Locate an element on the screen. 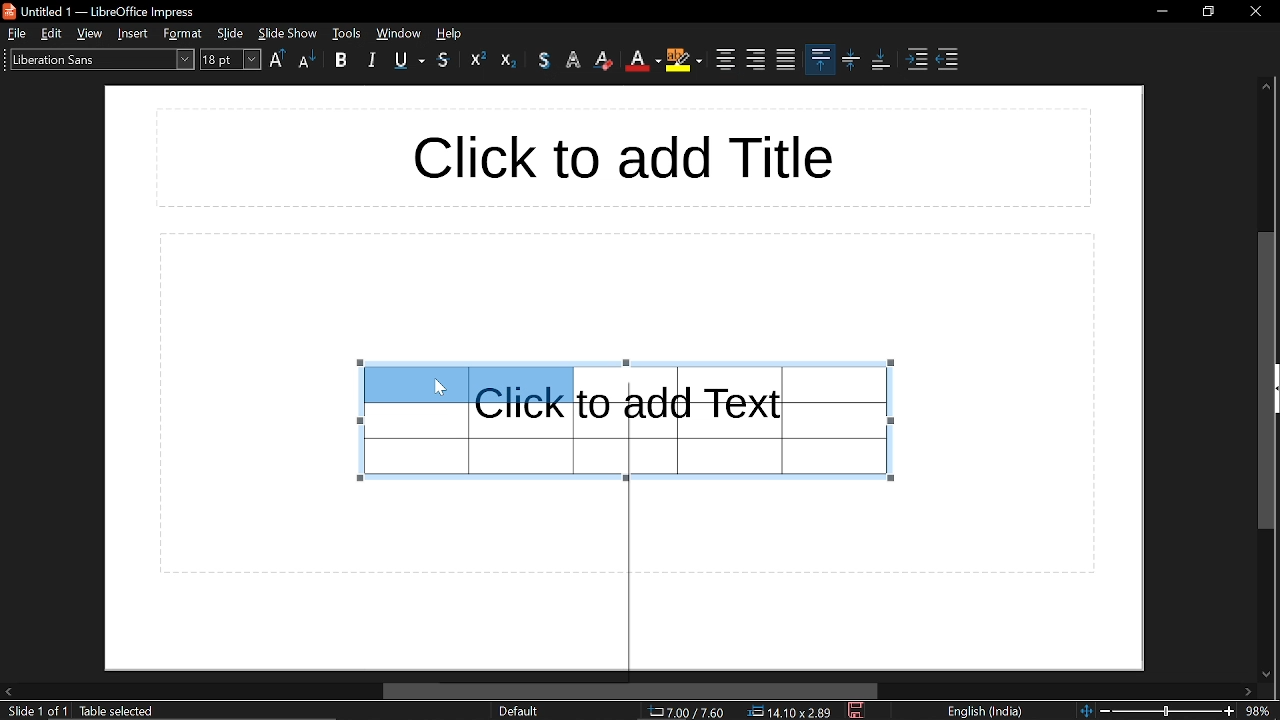 The width and height of the screenshot is (1280, 720). selected cells is located at coordinates (469, 383).